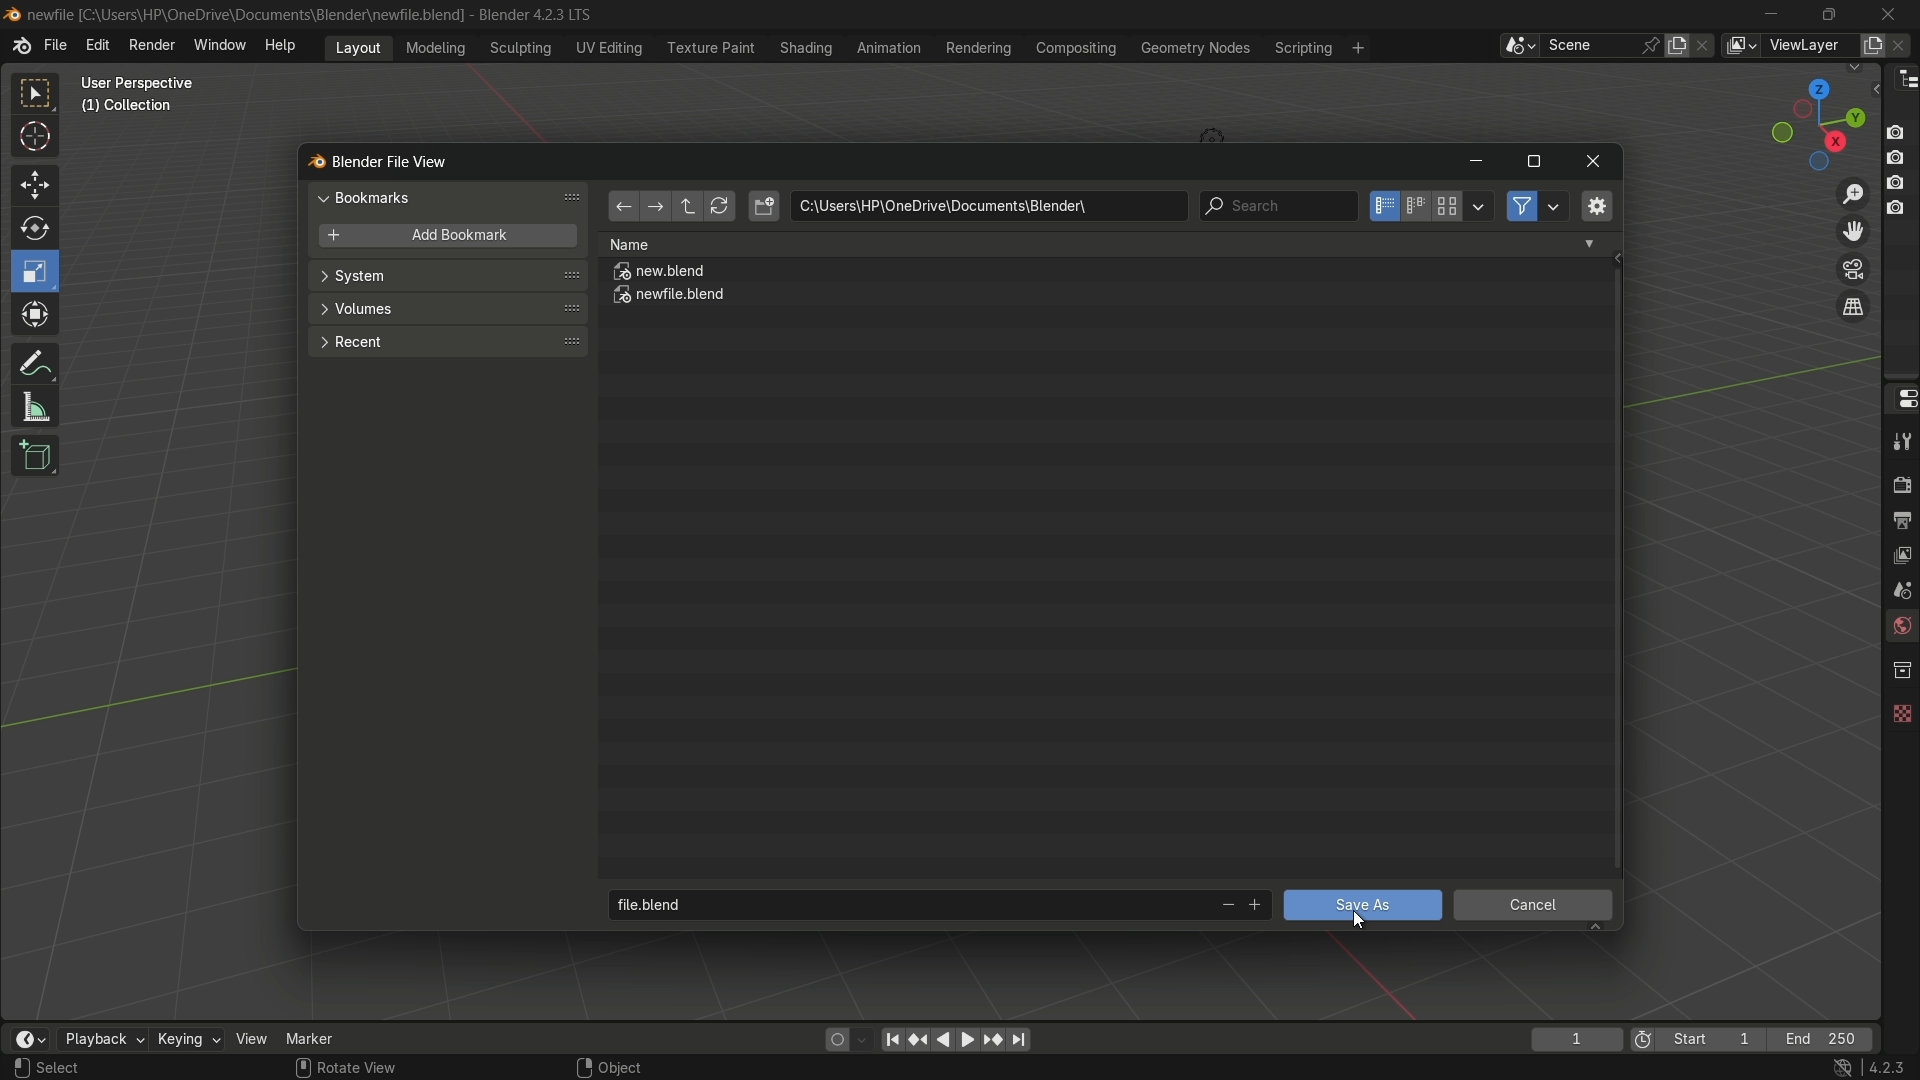  Describe the element at coordinates (1589, 44) in the screenshot. I see `scene name` at that location.